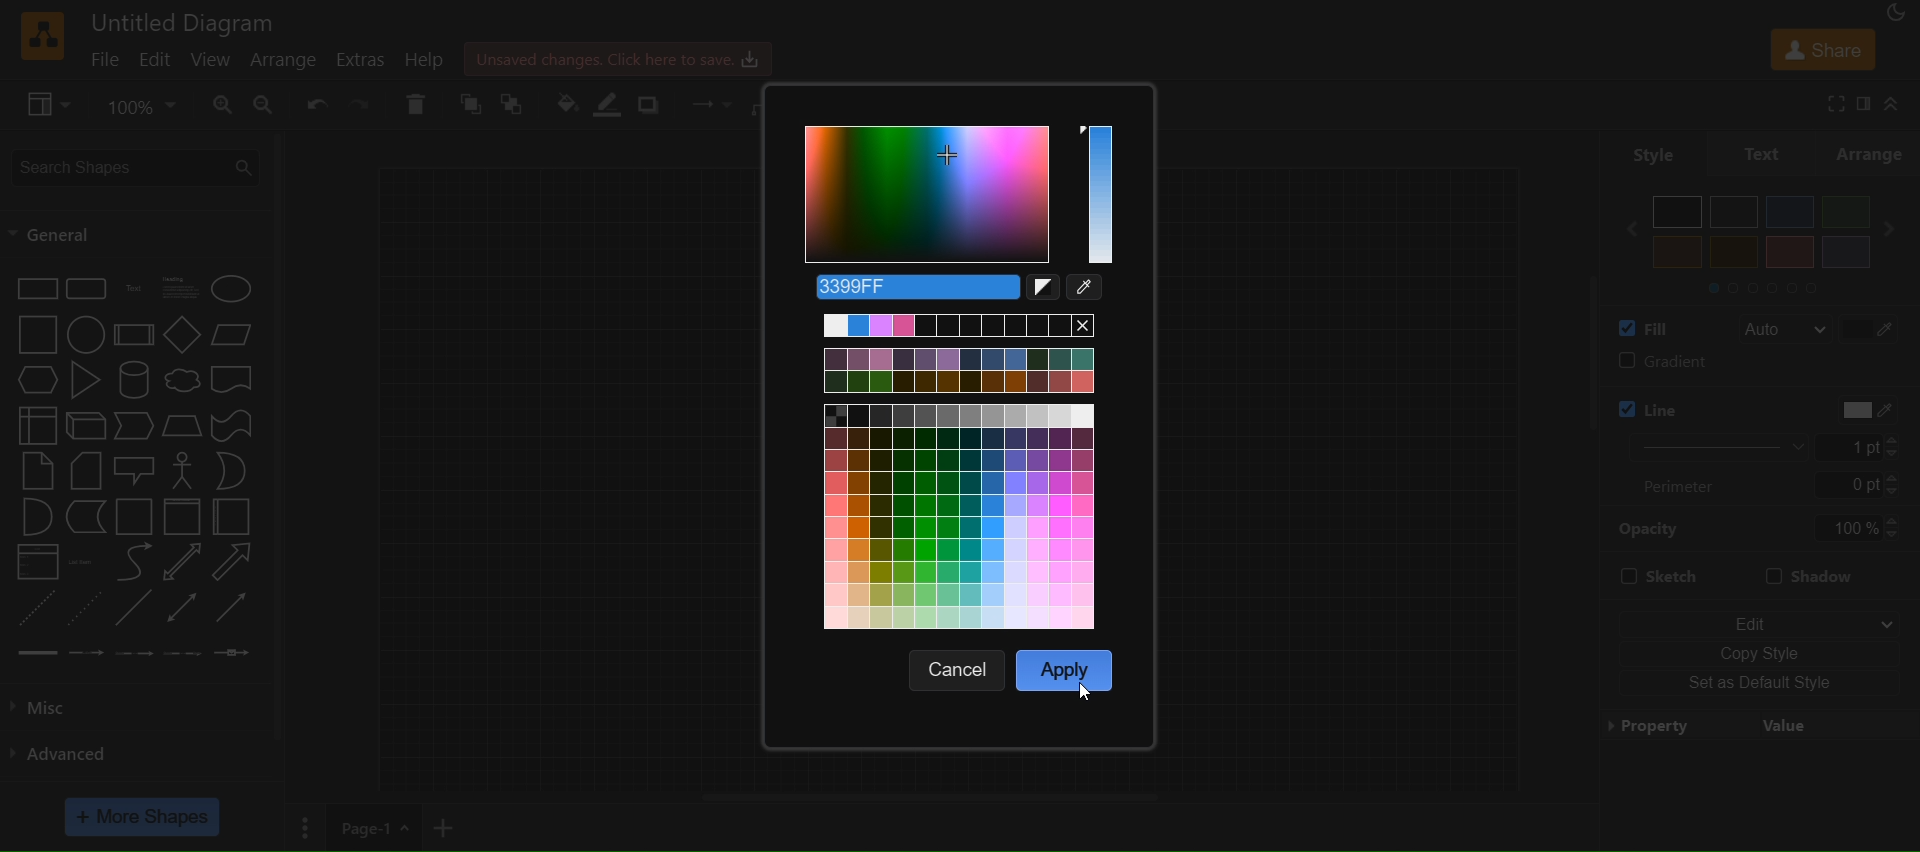 The height and width of the screenshot is (852, 1920). Describe the element at coordinates (1859, 486) in the screenshot. I see `0 pt` at that location.